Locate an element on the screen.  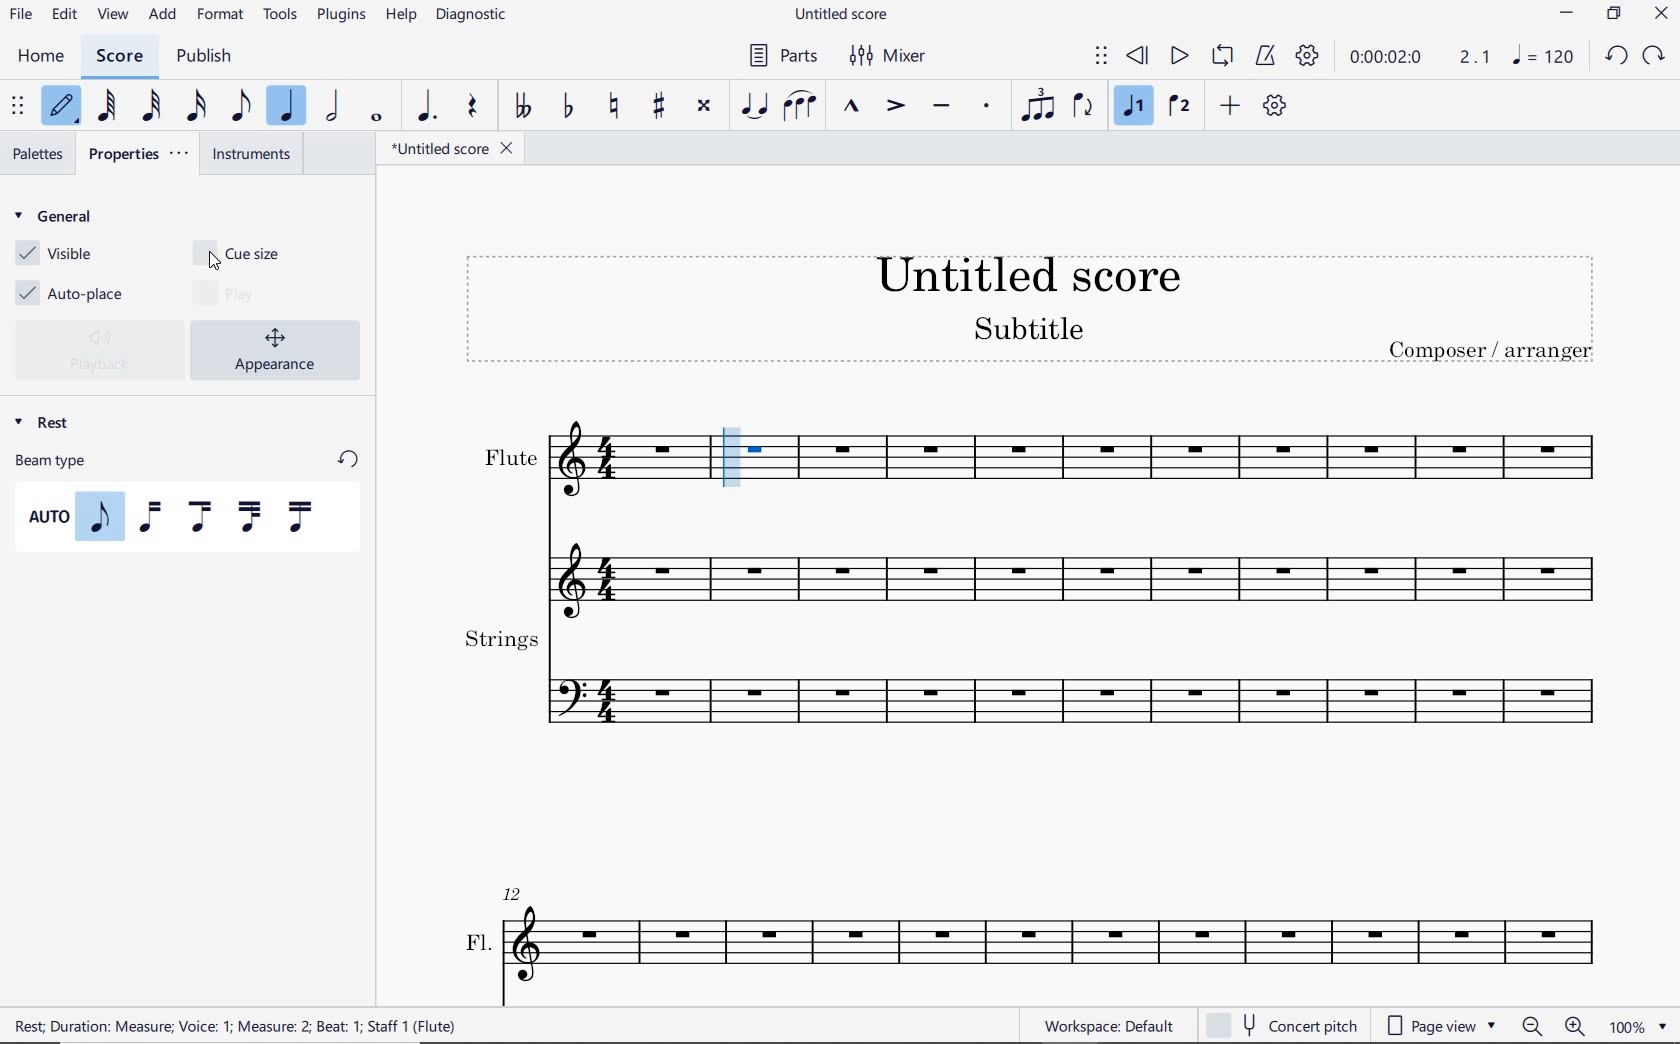
DIAGNOSTIC is located at coordinates (474, 16).